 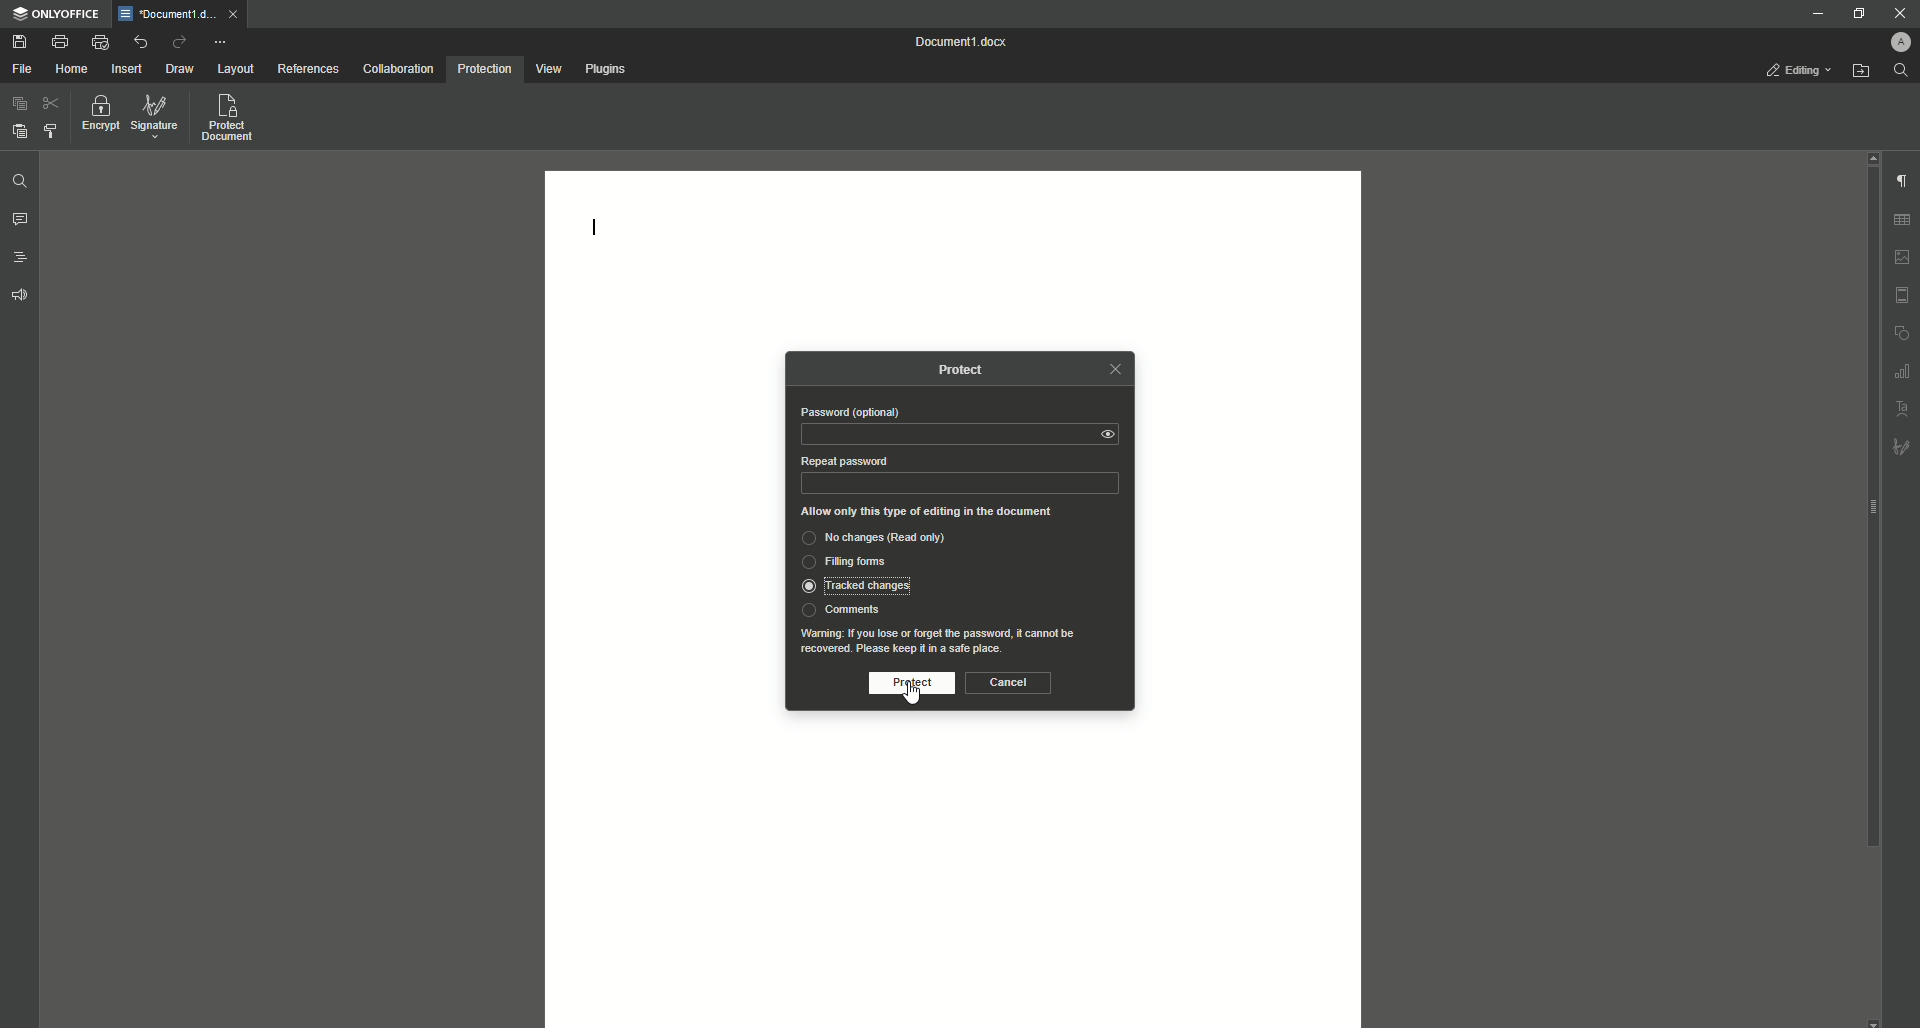 What do you see at coordinates (841, 609) in the screenshot?
I see `Comments` at bounding box center [841, 609].